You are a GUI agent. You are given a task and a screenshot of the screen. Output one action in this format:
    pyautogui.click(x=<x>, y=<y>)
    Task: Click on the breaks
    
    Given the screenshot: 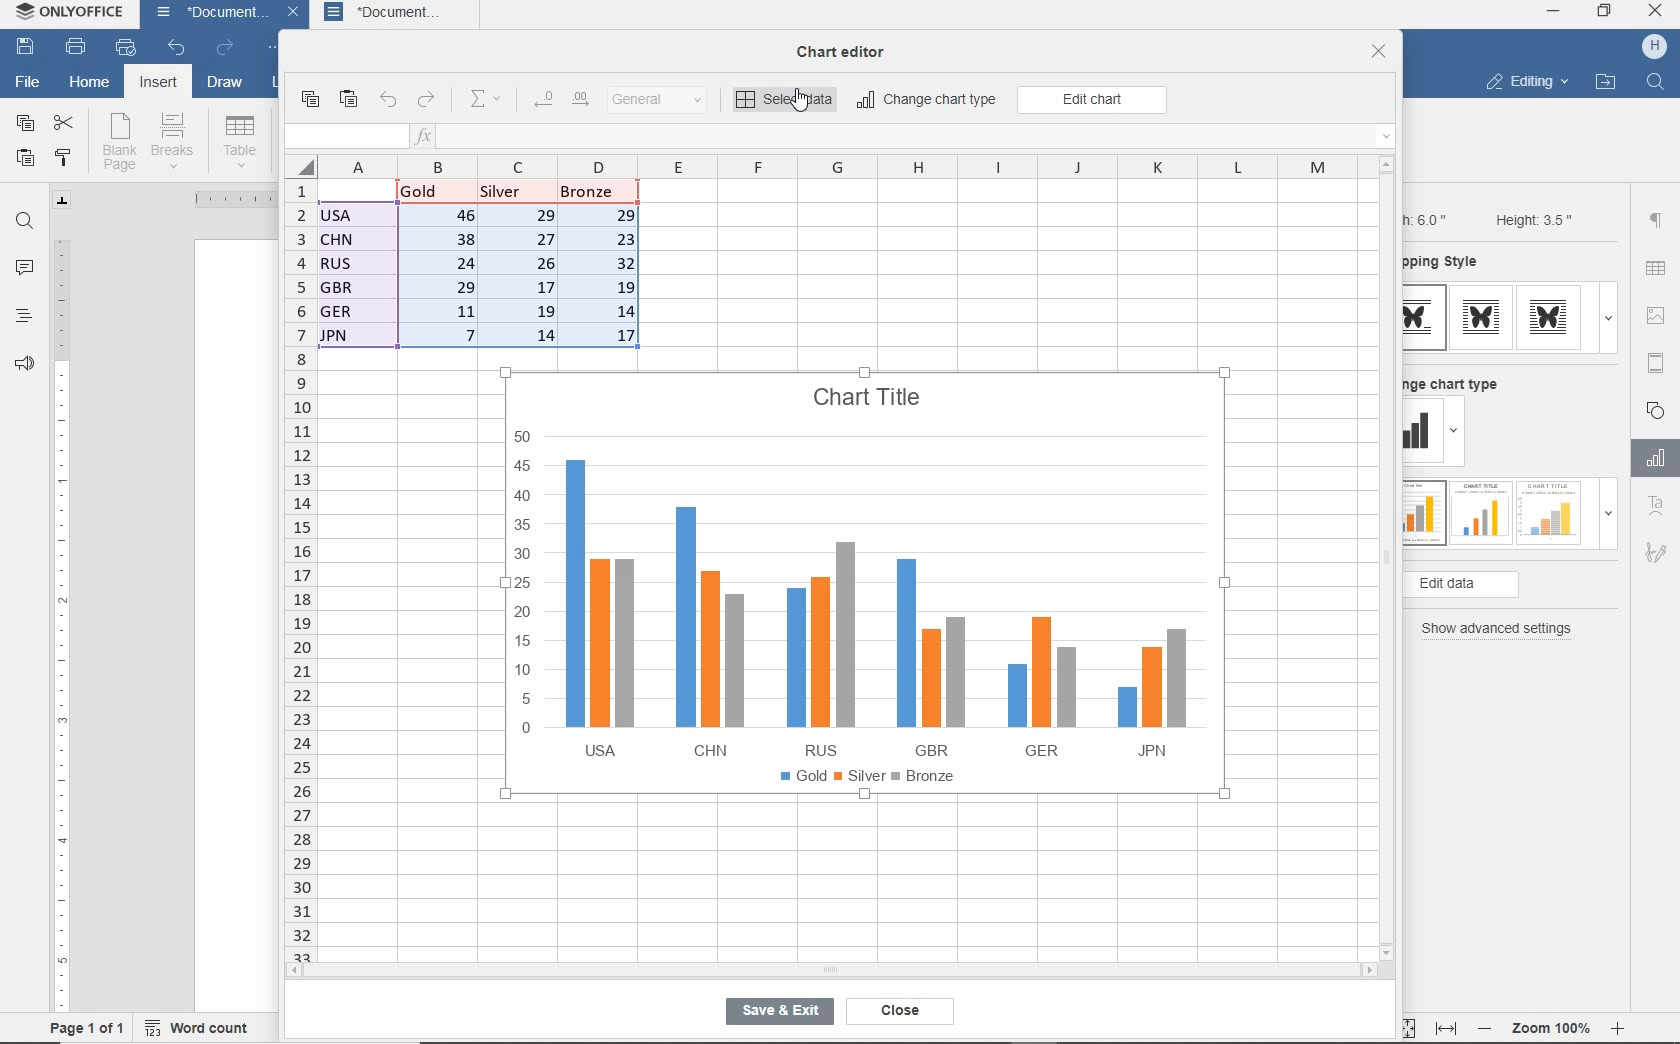 What is the action you would take?
    pyautogui.click(x=176, y=141)
    